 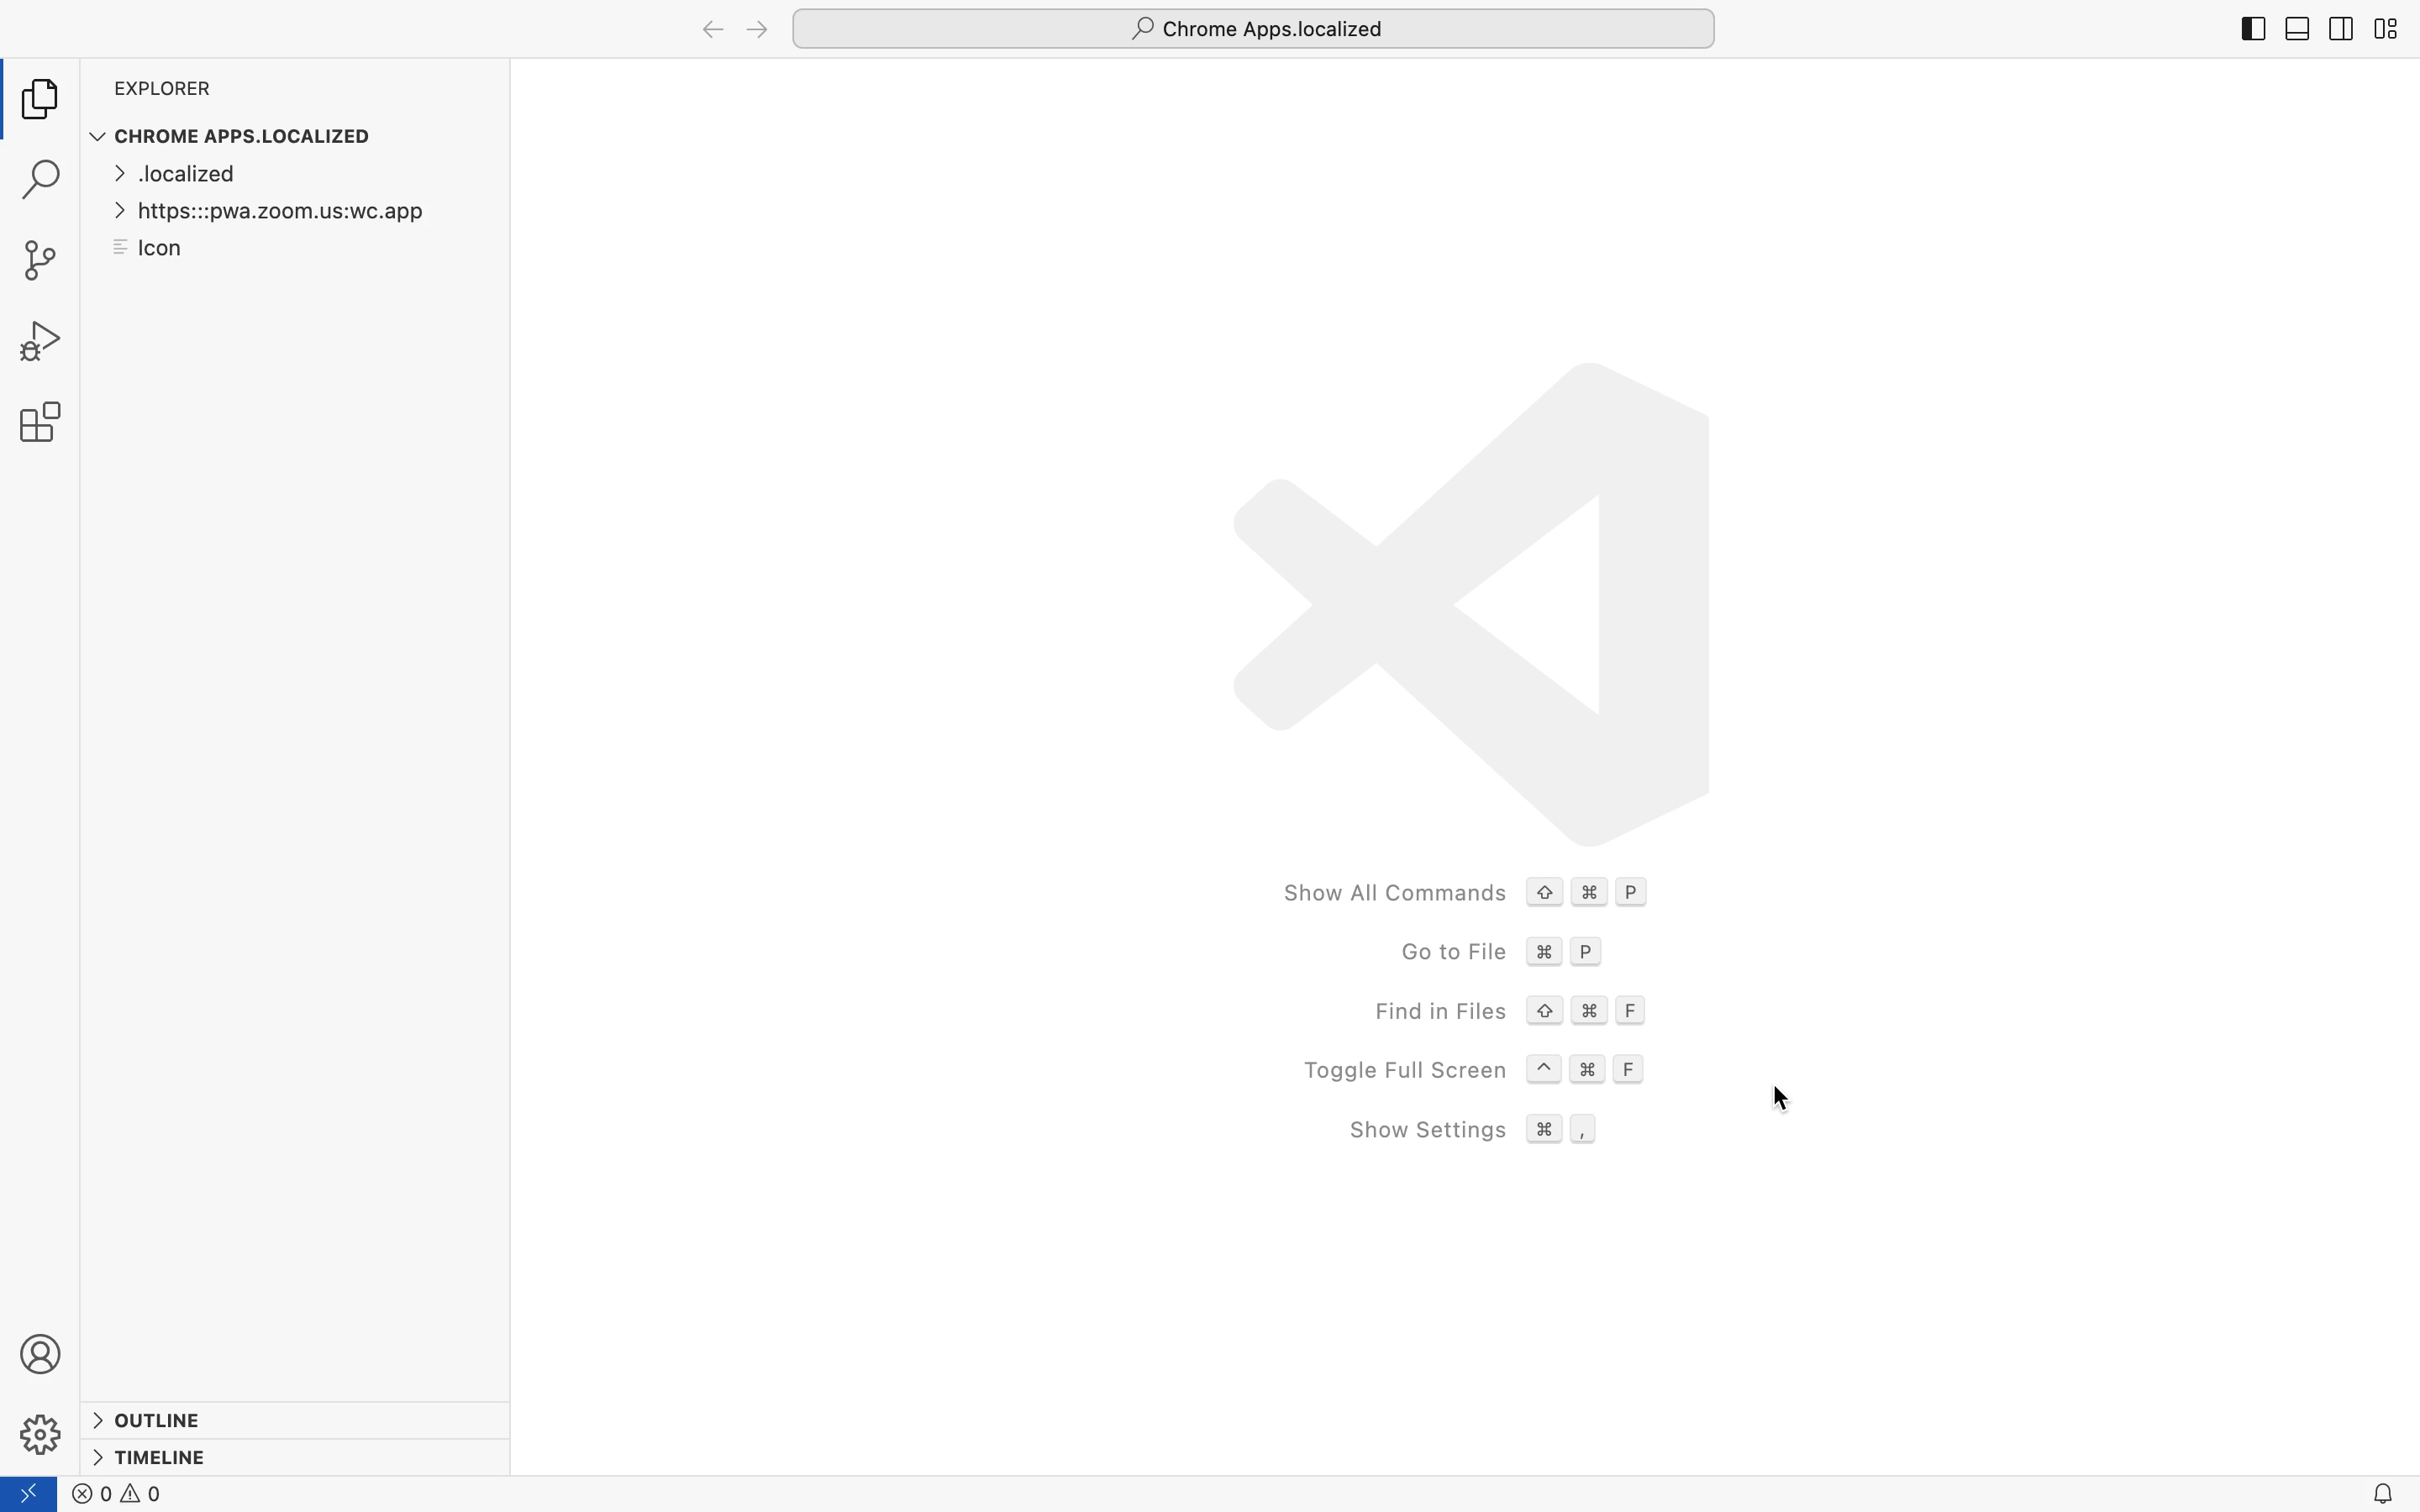 What do you see at coordinates (711, 31) in the screenshot?
I see `back` at bounding box center [711, 31].